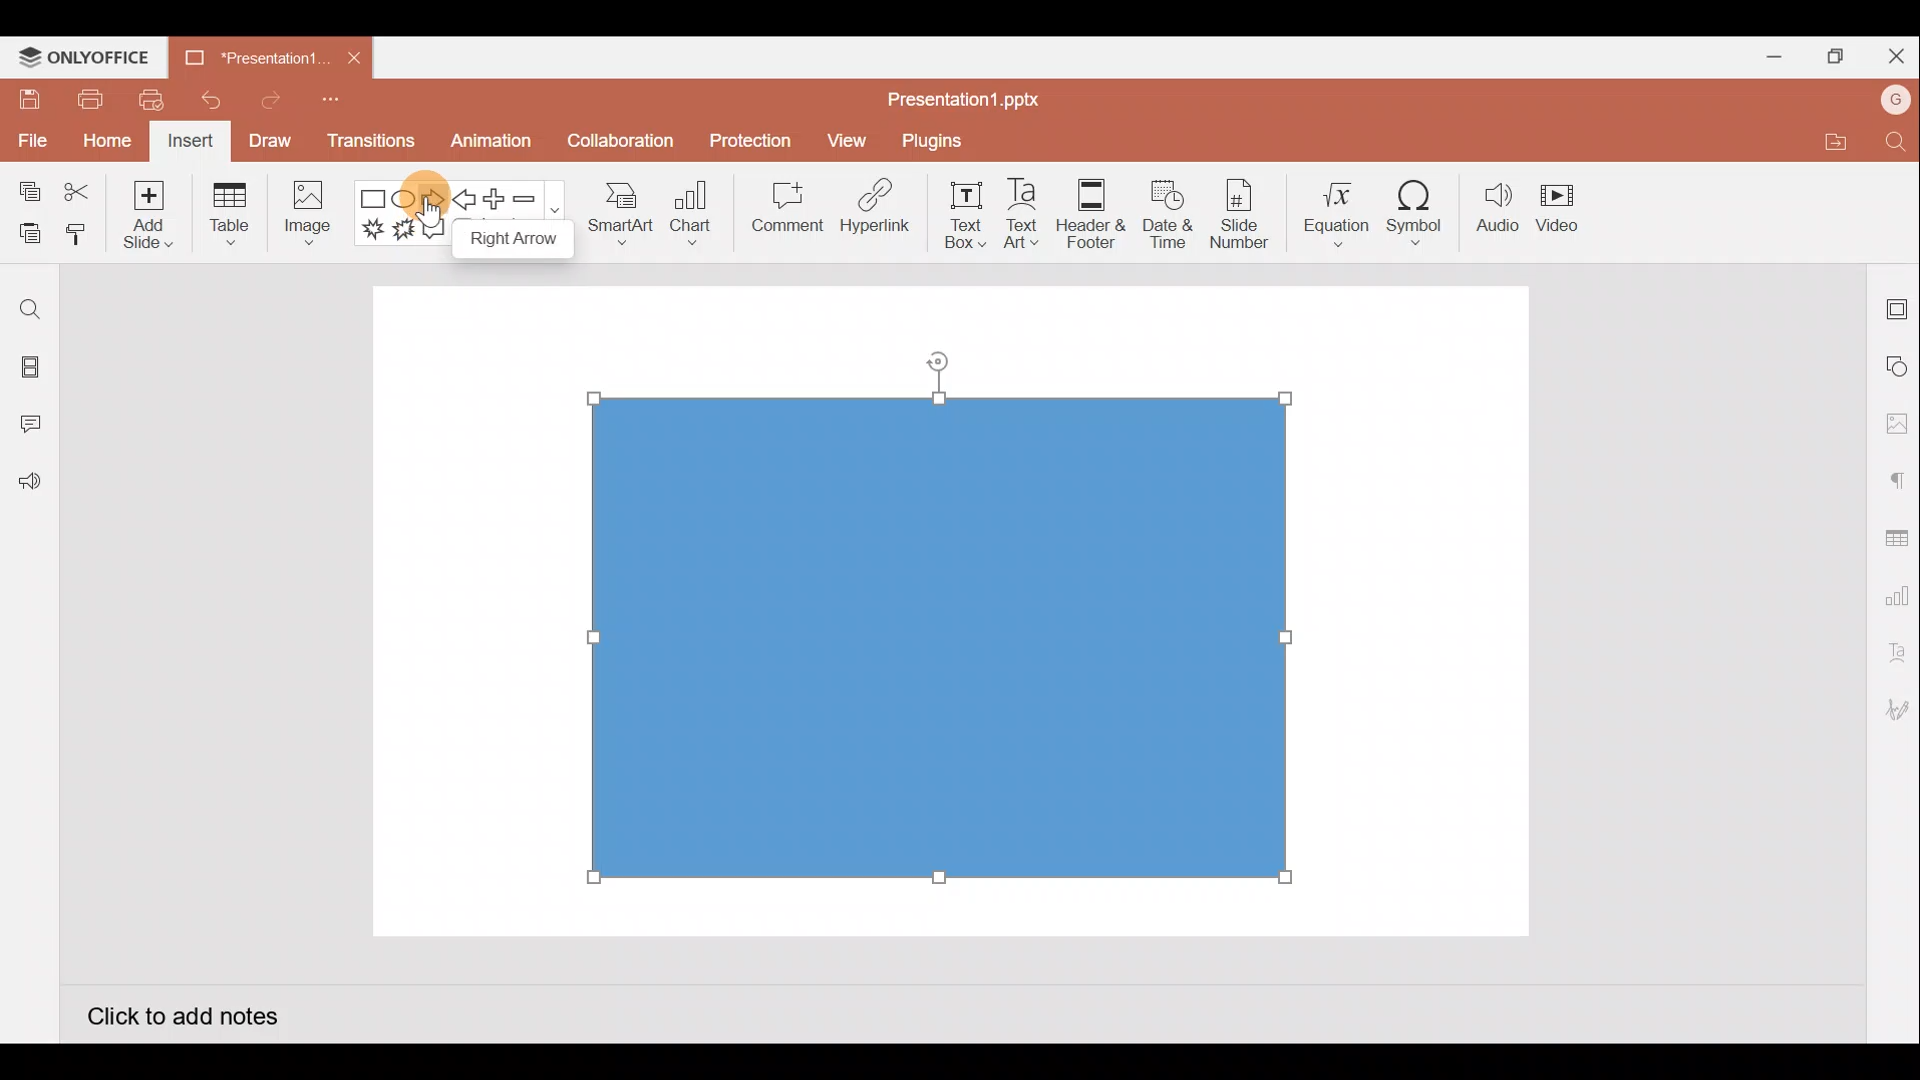  I want to click on Text Art, so click(1030, 209).